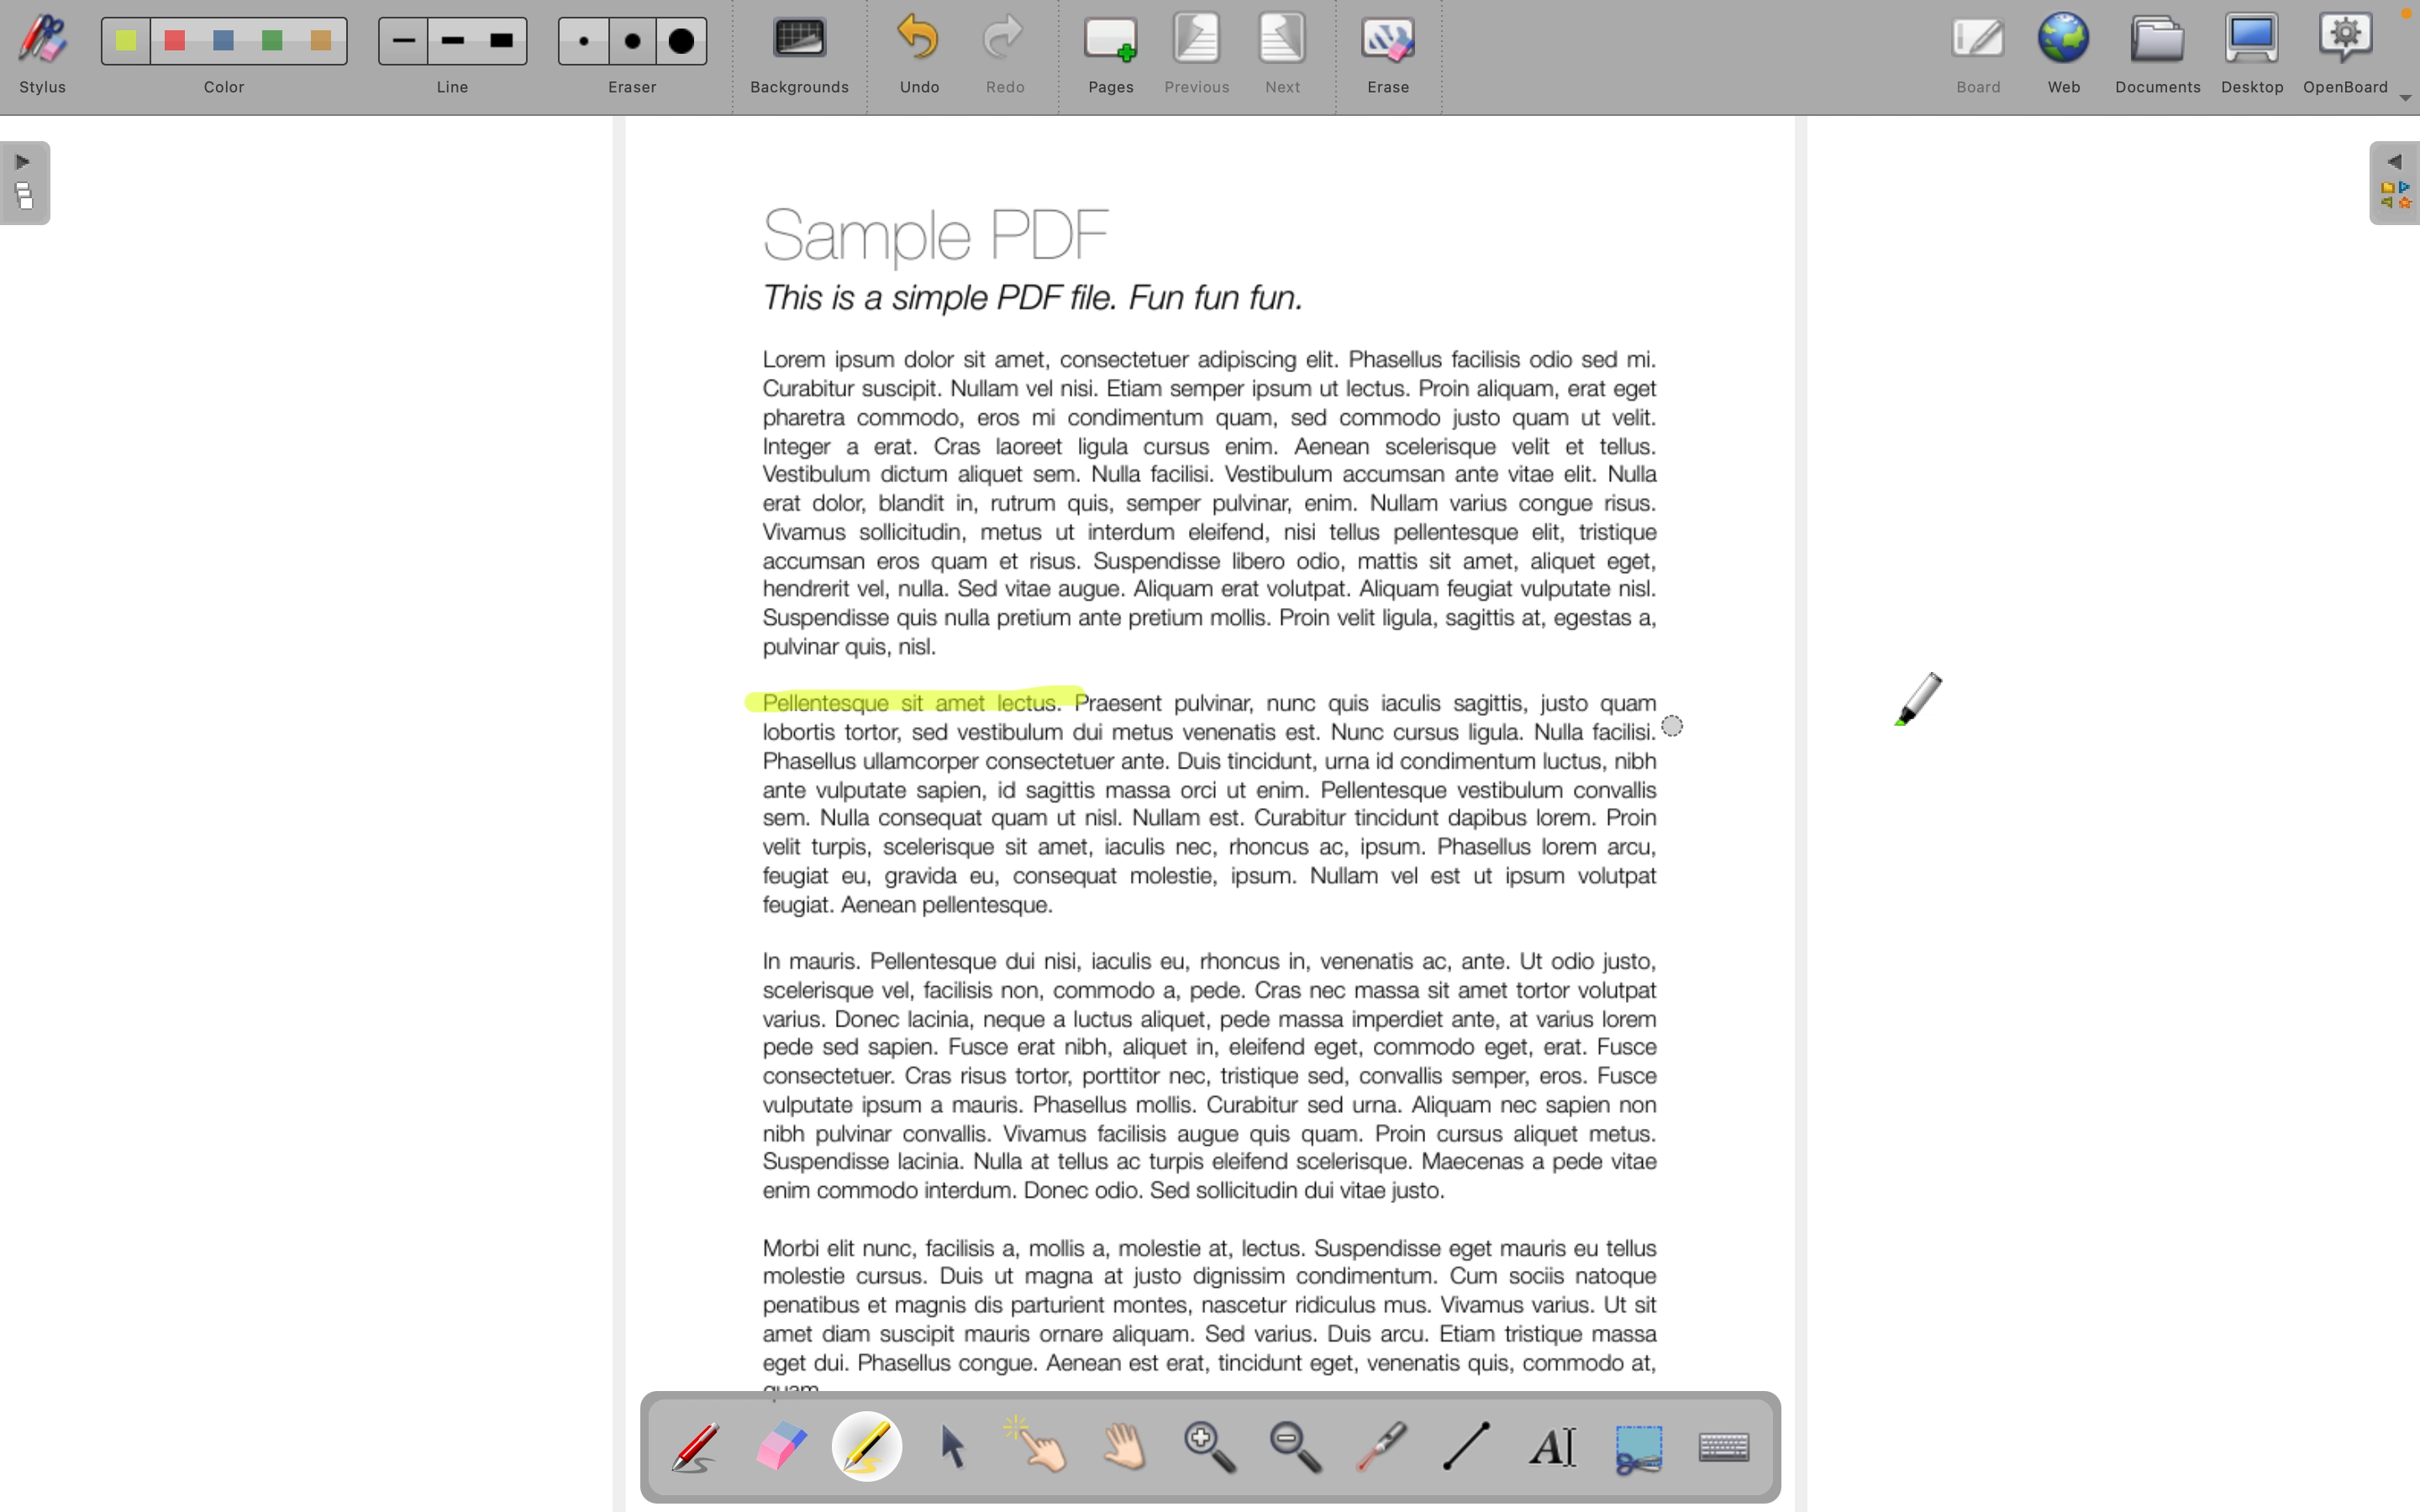  I want to click on pages, so click(29, 187).